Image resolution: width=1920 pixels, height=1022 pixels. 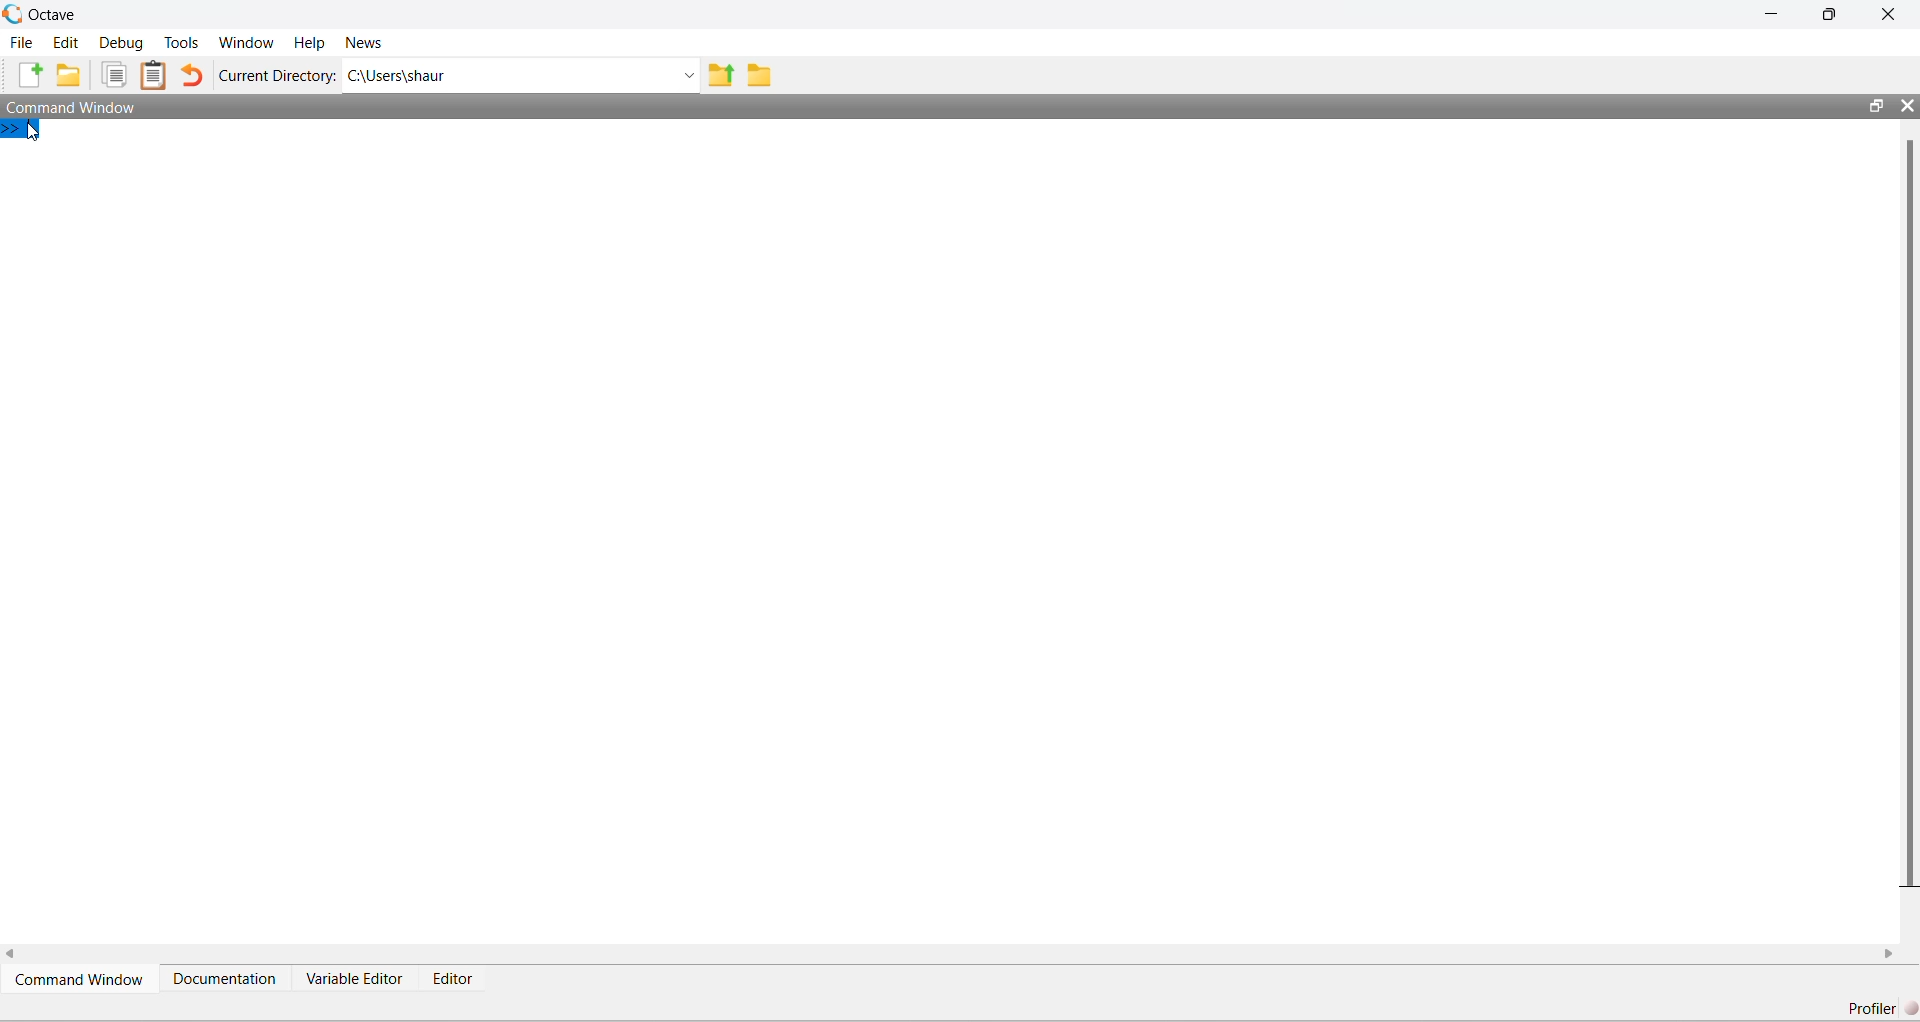 I want to click on Current Directory:, so click(x=277, y=76).